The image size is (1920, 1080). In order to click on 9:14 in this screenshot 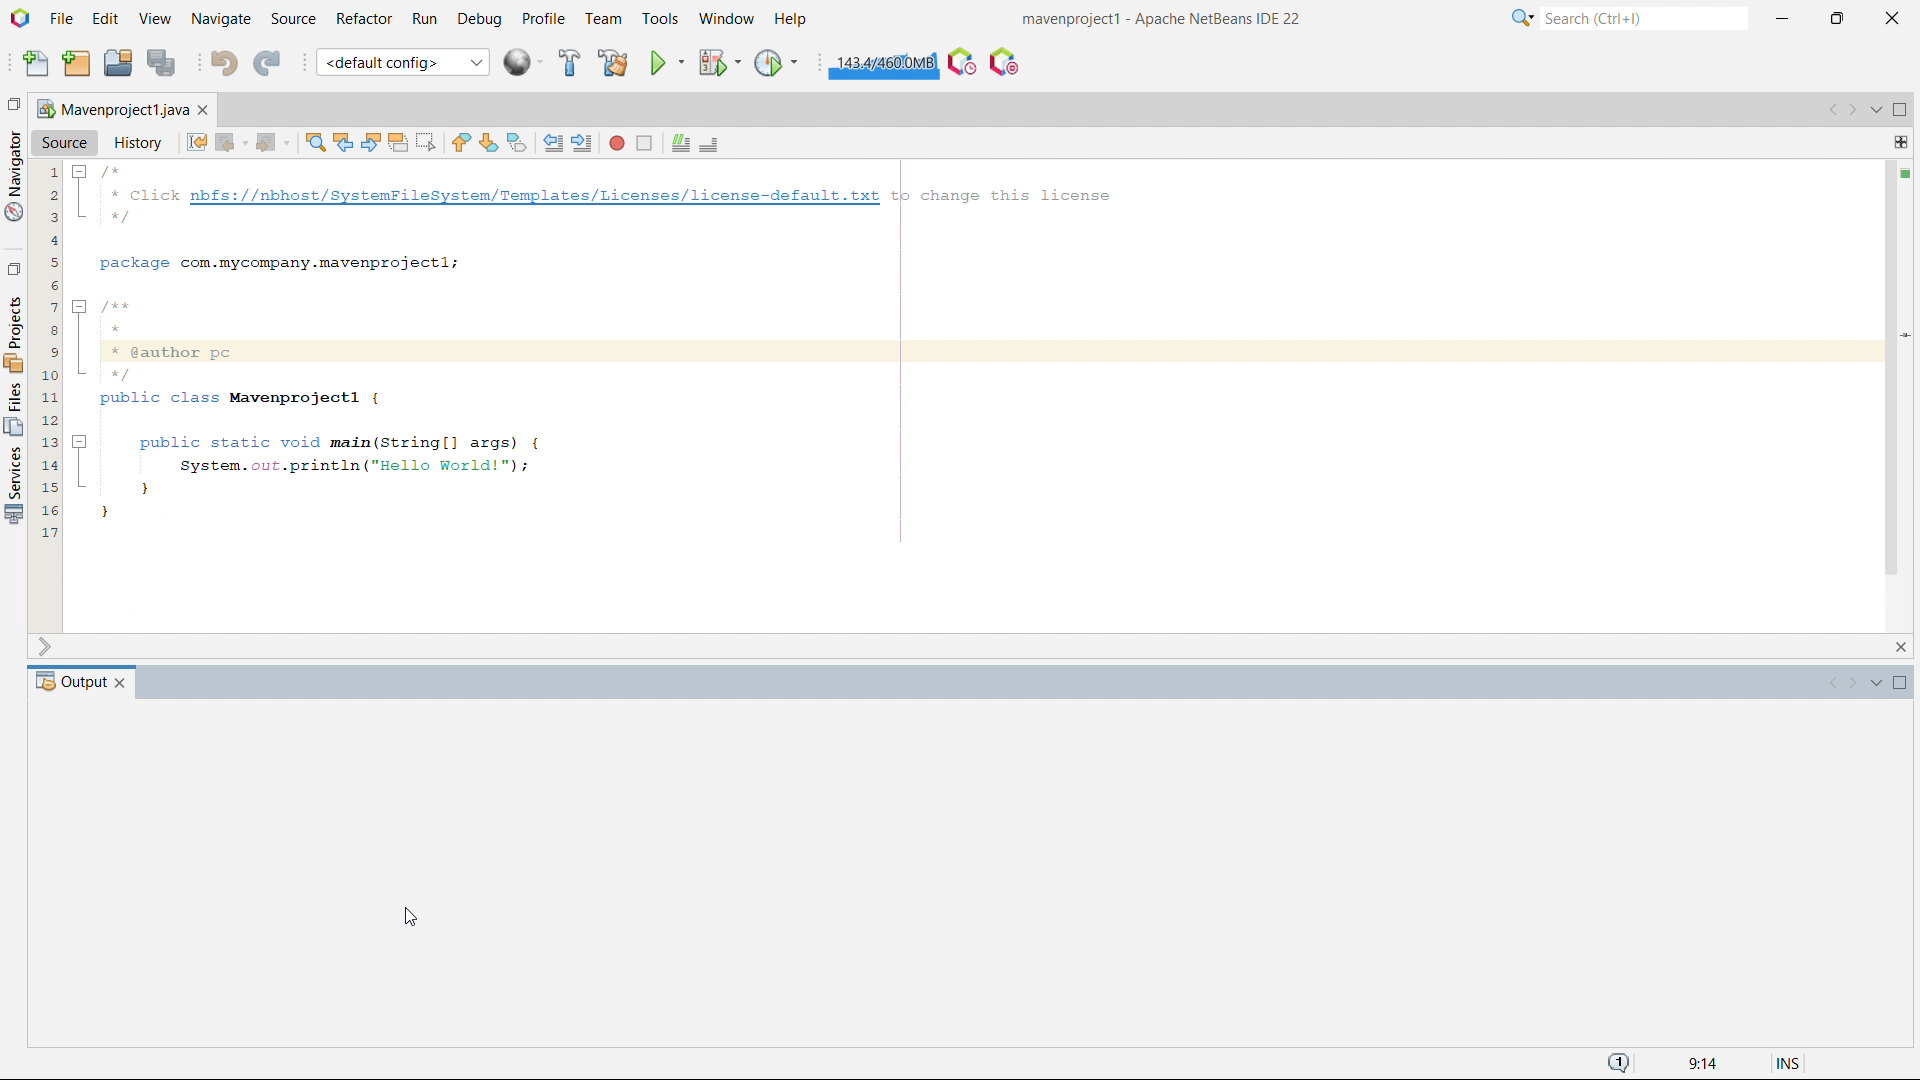, I will do `click(1699, 1064)`.